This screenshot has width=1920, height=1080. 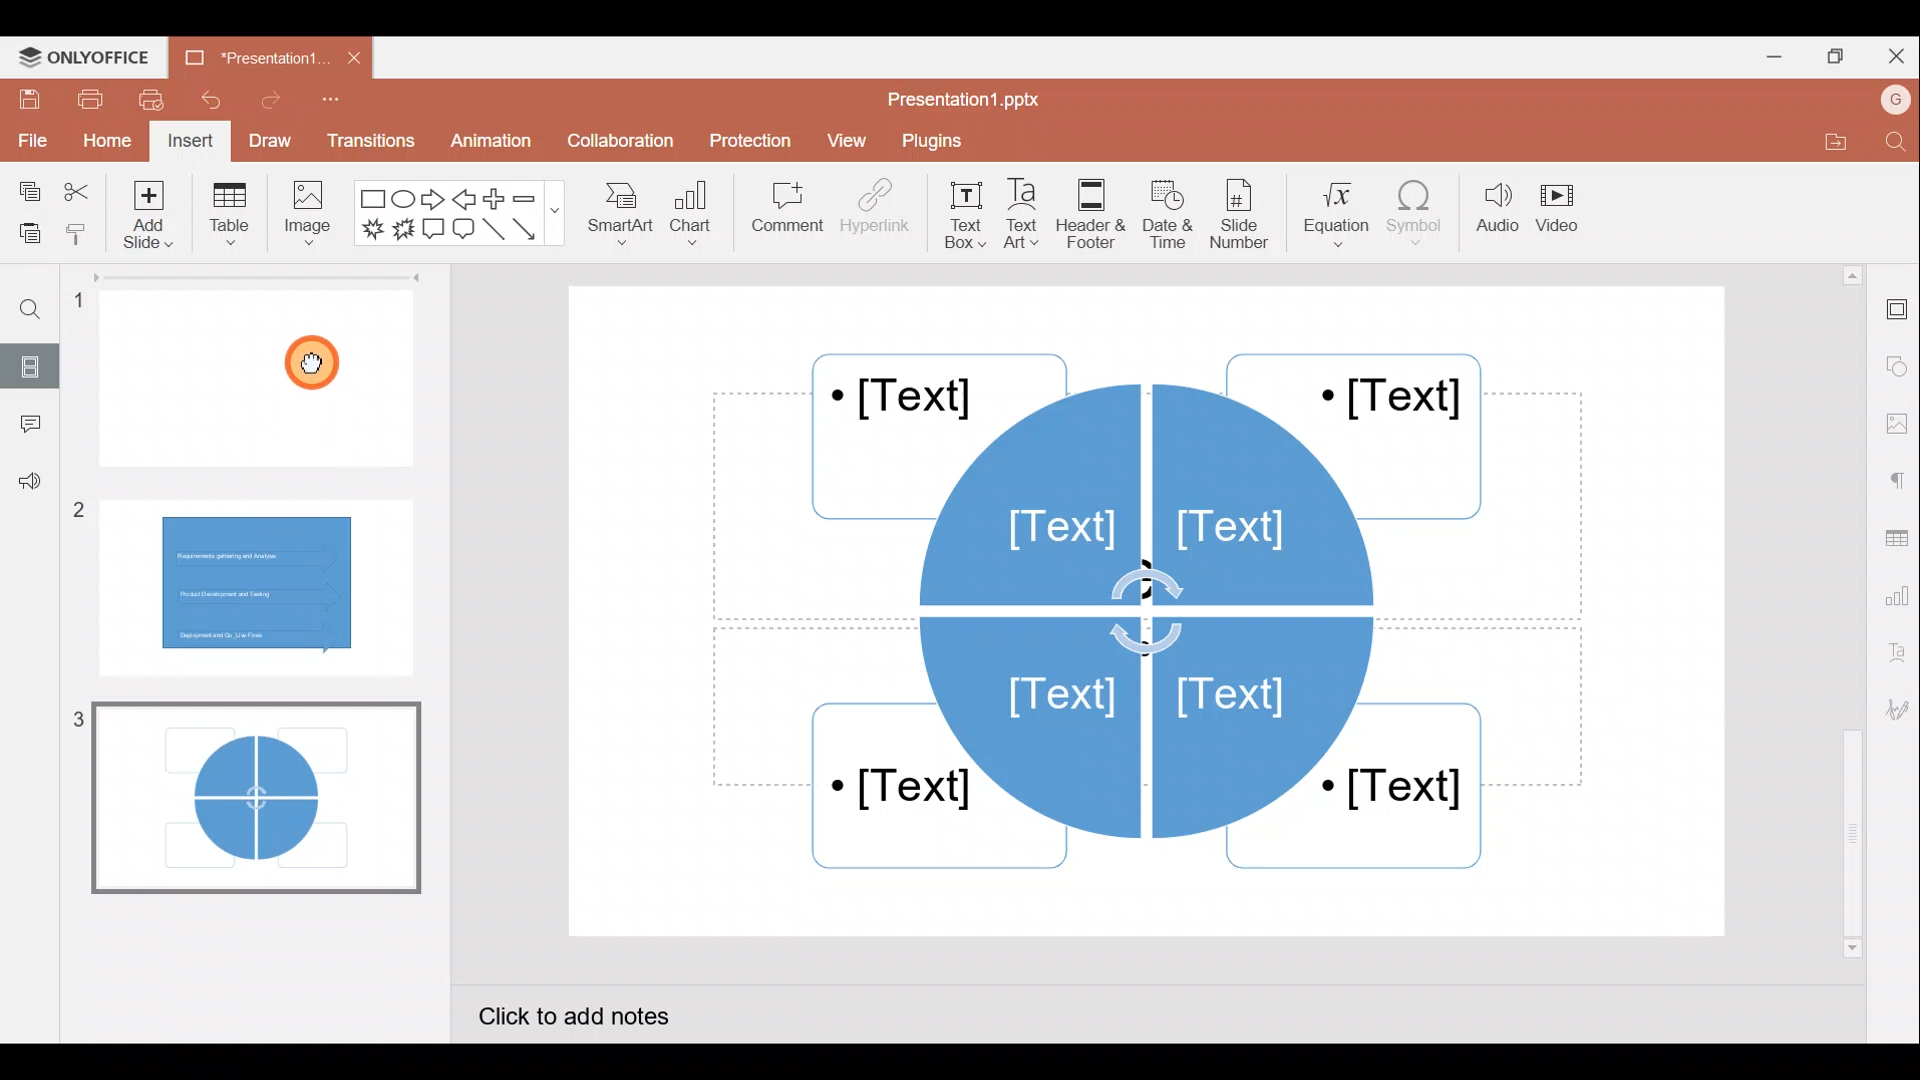 I want to click on Table settings, so click(x=1898, y=538).